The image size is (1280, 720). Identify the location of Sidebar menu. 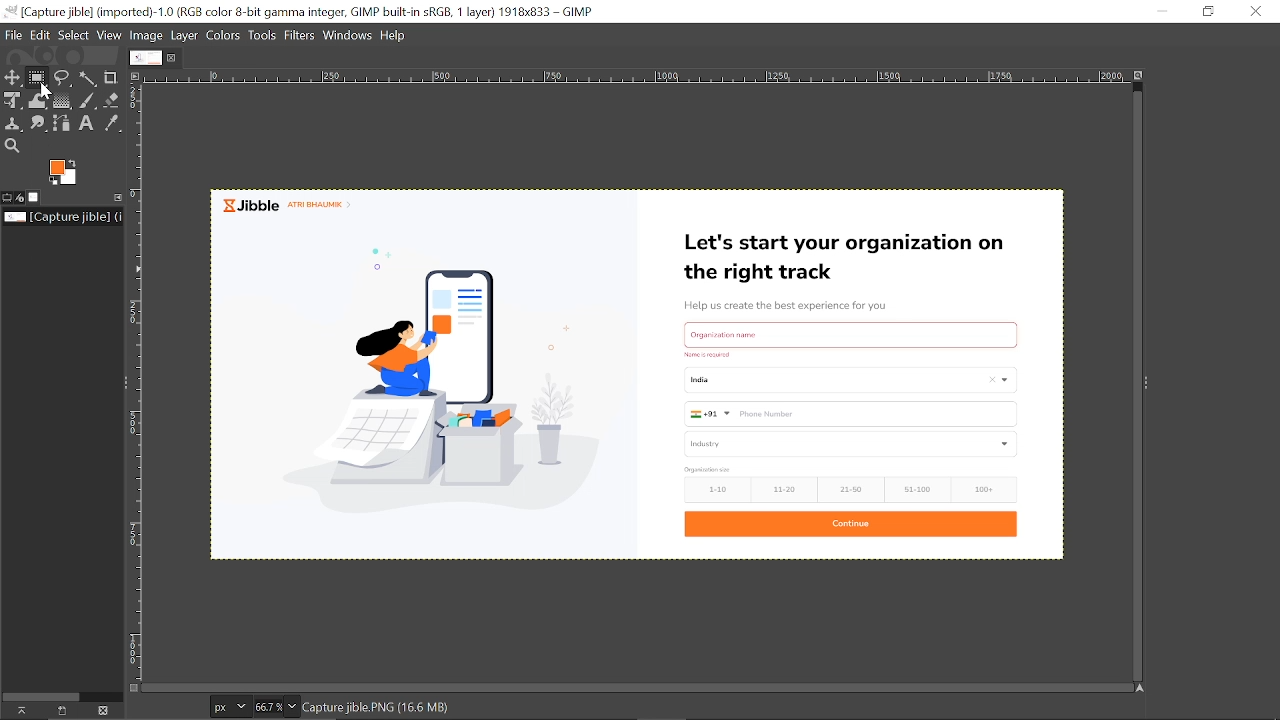
(120, 381).